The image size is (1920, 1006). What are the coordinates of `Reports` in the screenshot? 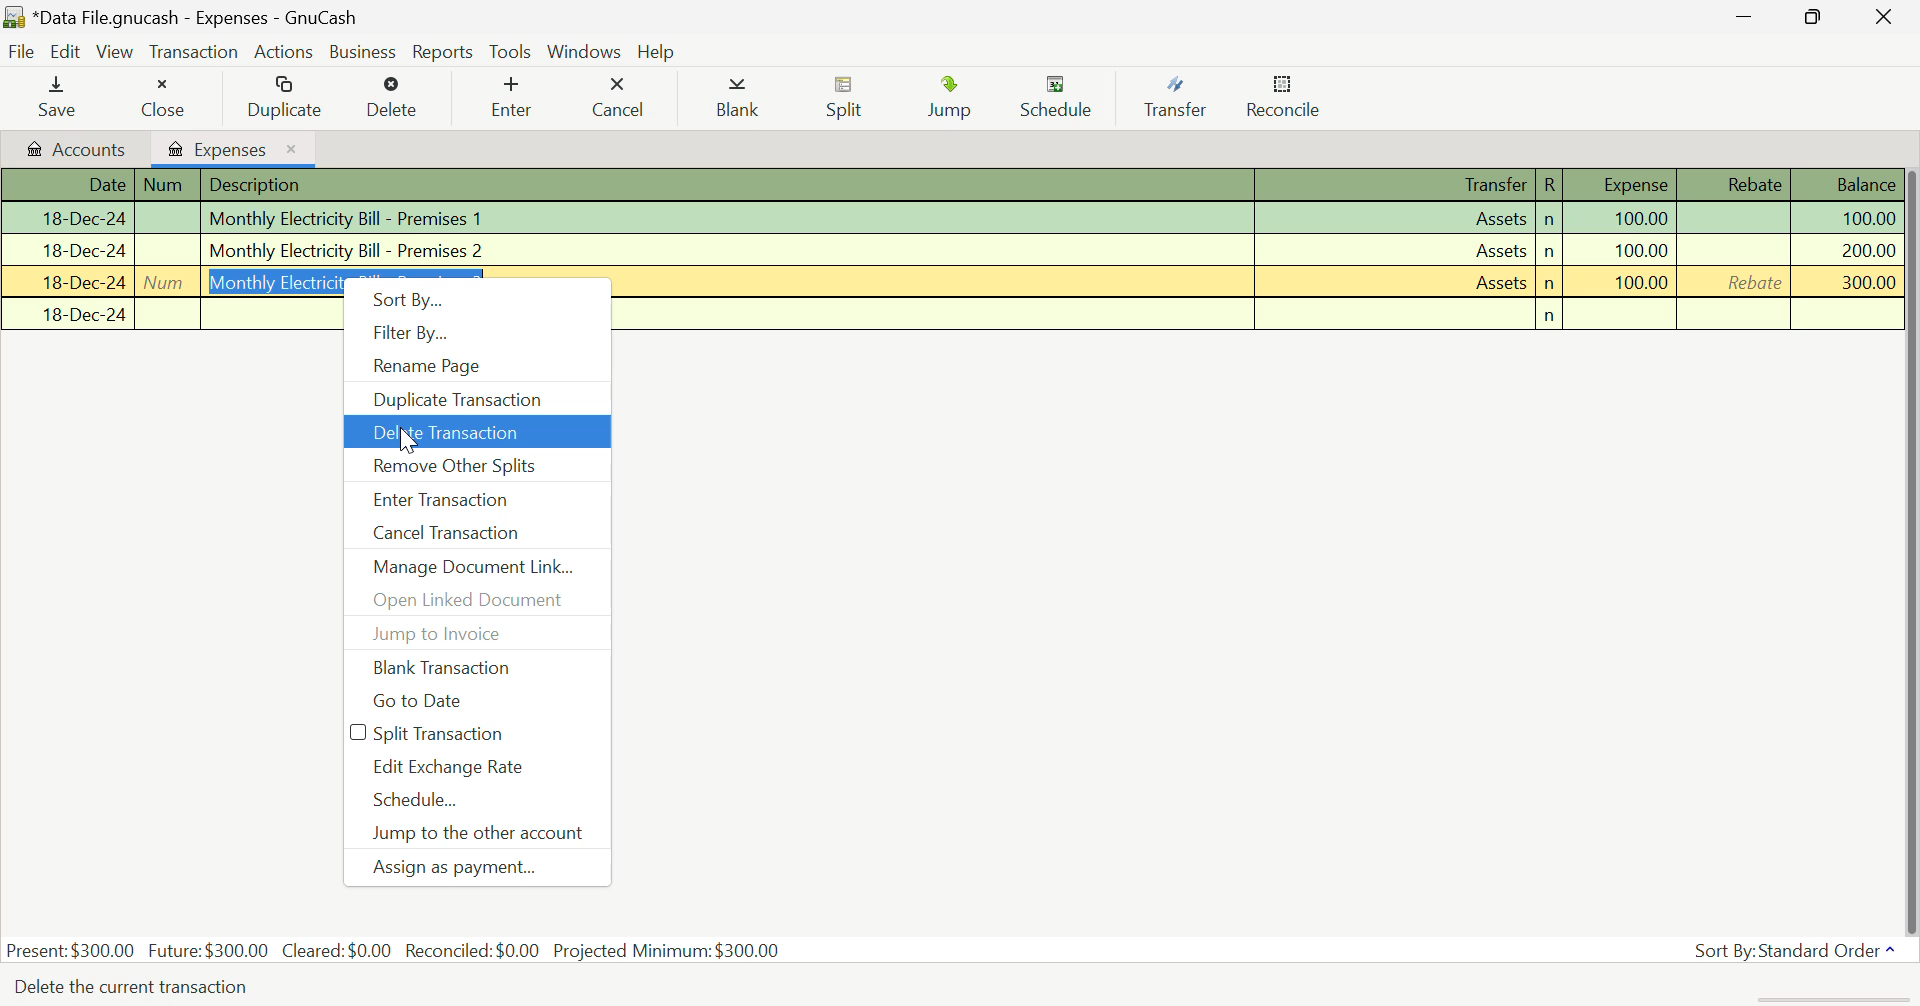 It's located at (443, 52).